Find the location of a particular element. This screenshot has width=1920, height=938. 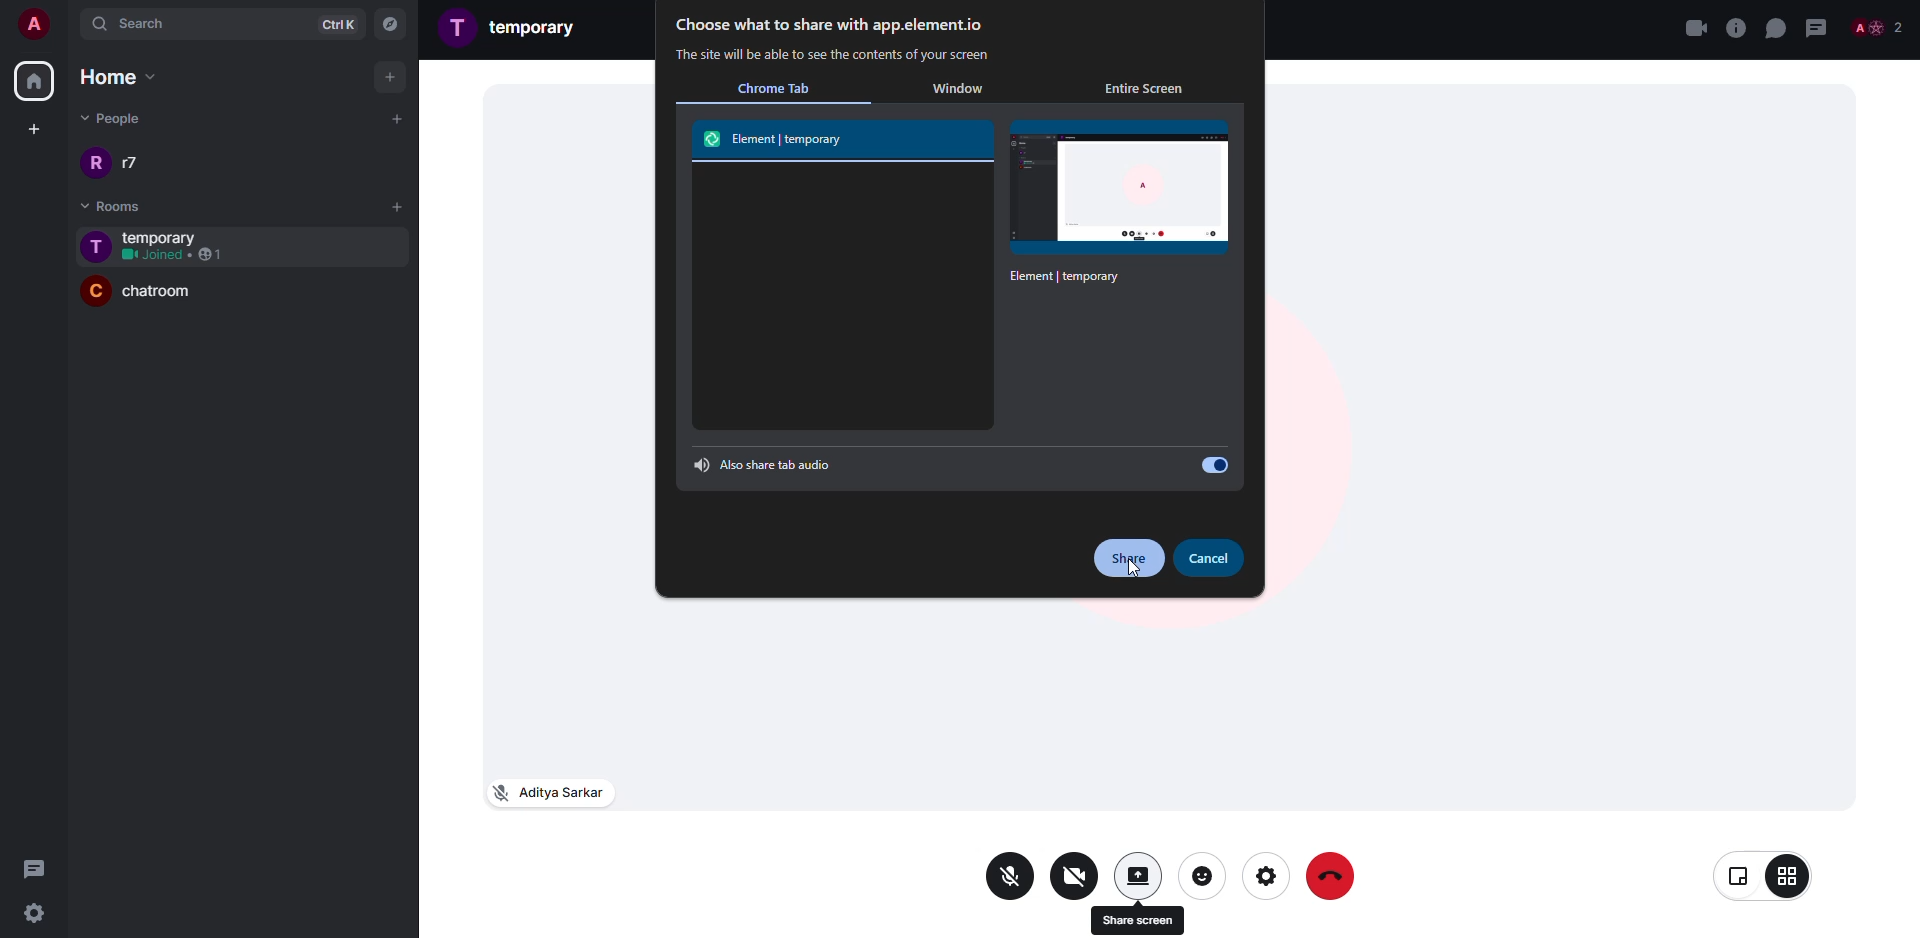

home is located at coordinates (111, 76).